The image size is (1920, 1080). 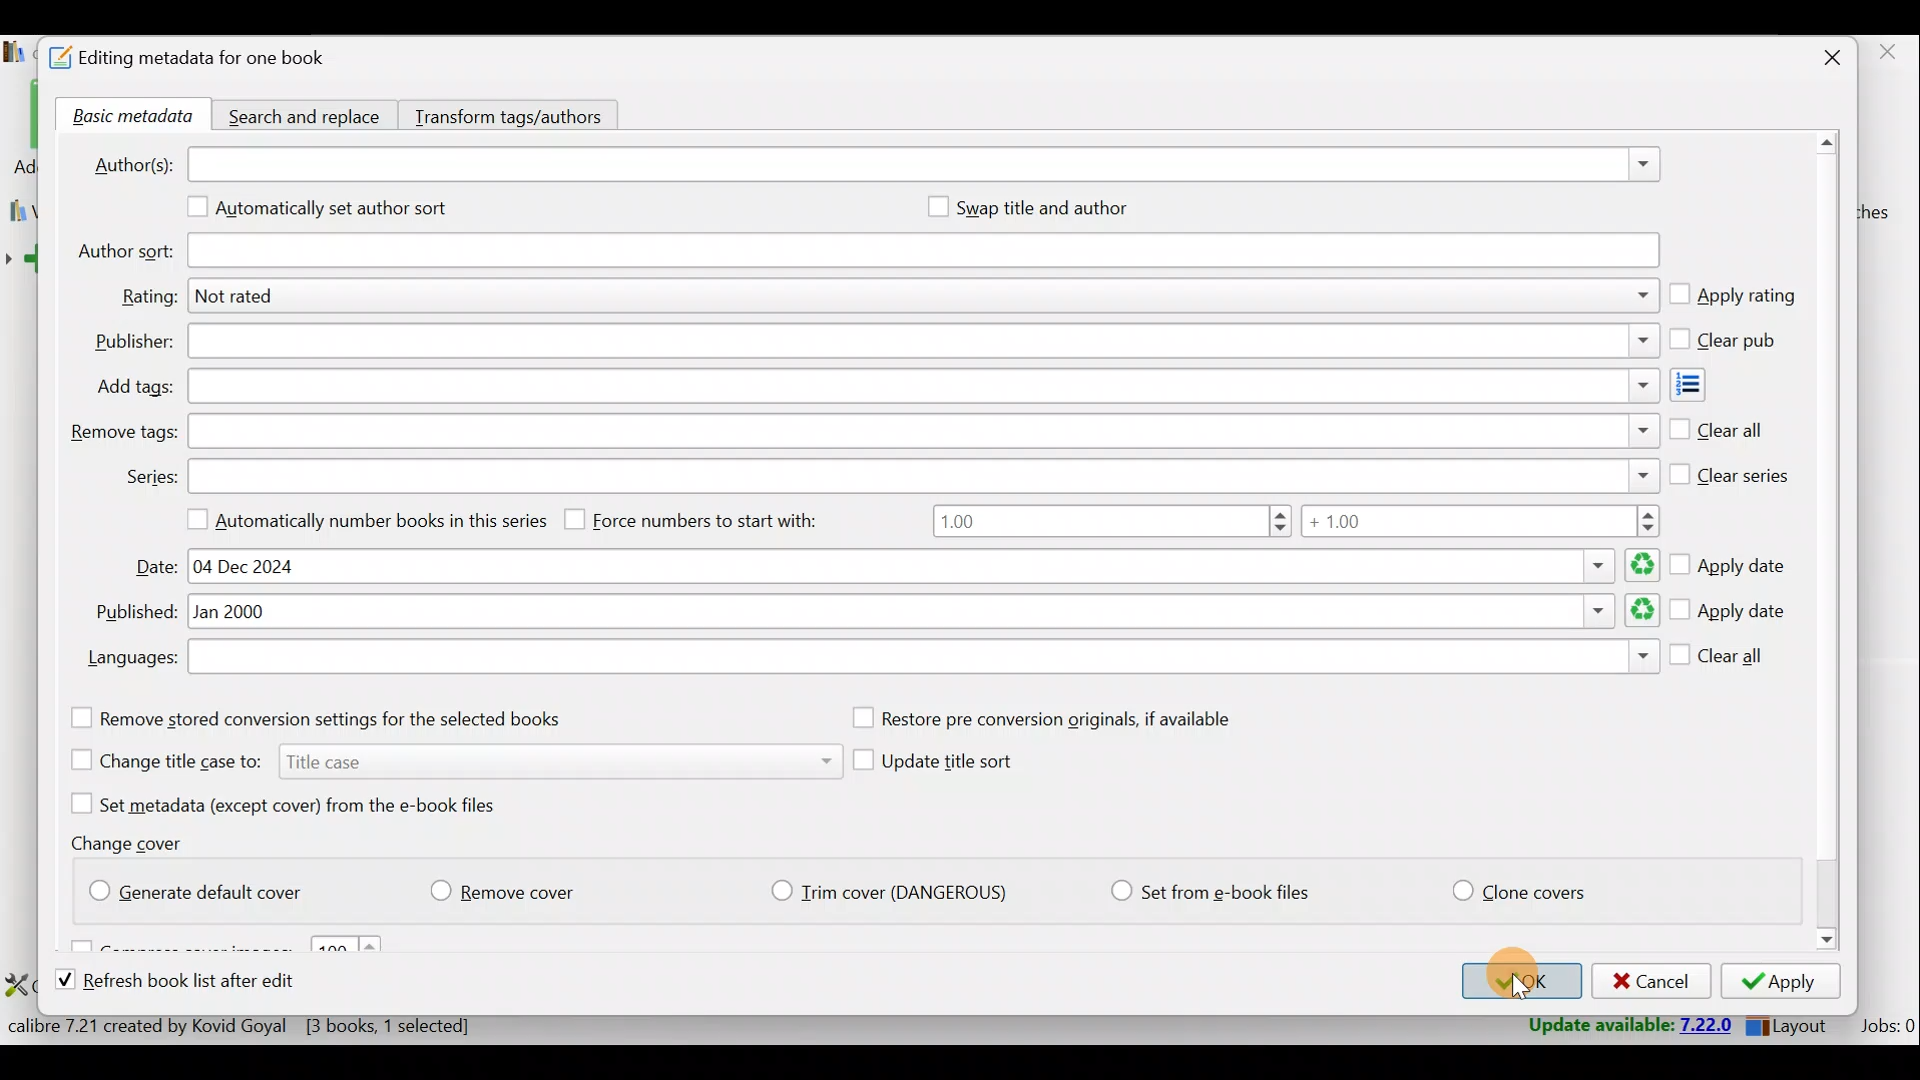 I want to click on Apply date, so click(x=1732, y=559).